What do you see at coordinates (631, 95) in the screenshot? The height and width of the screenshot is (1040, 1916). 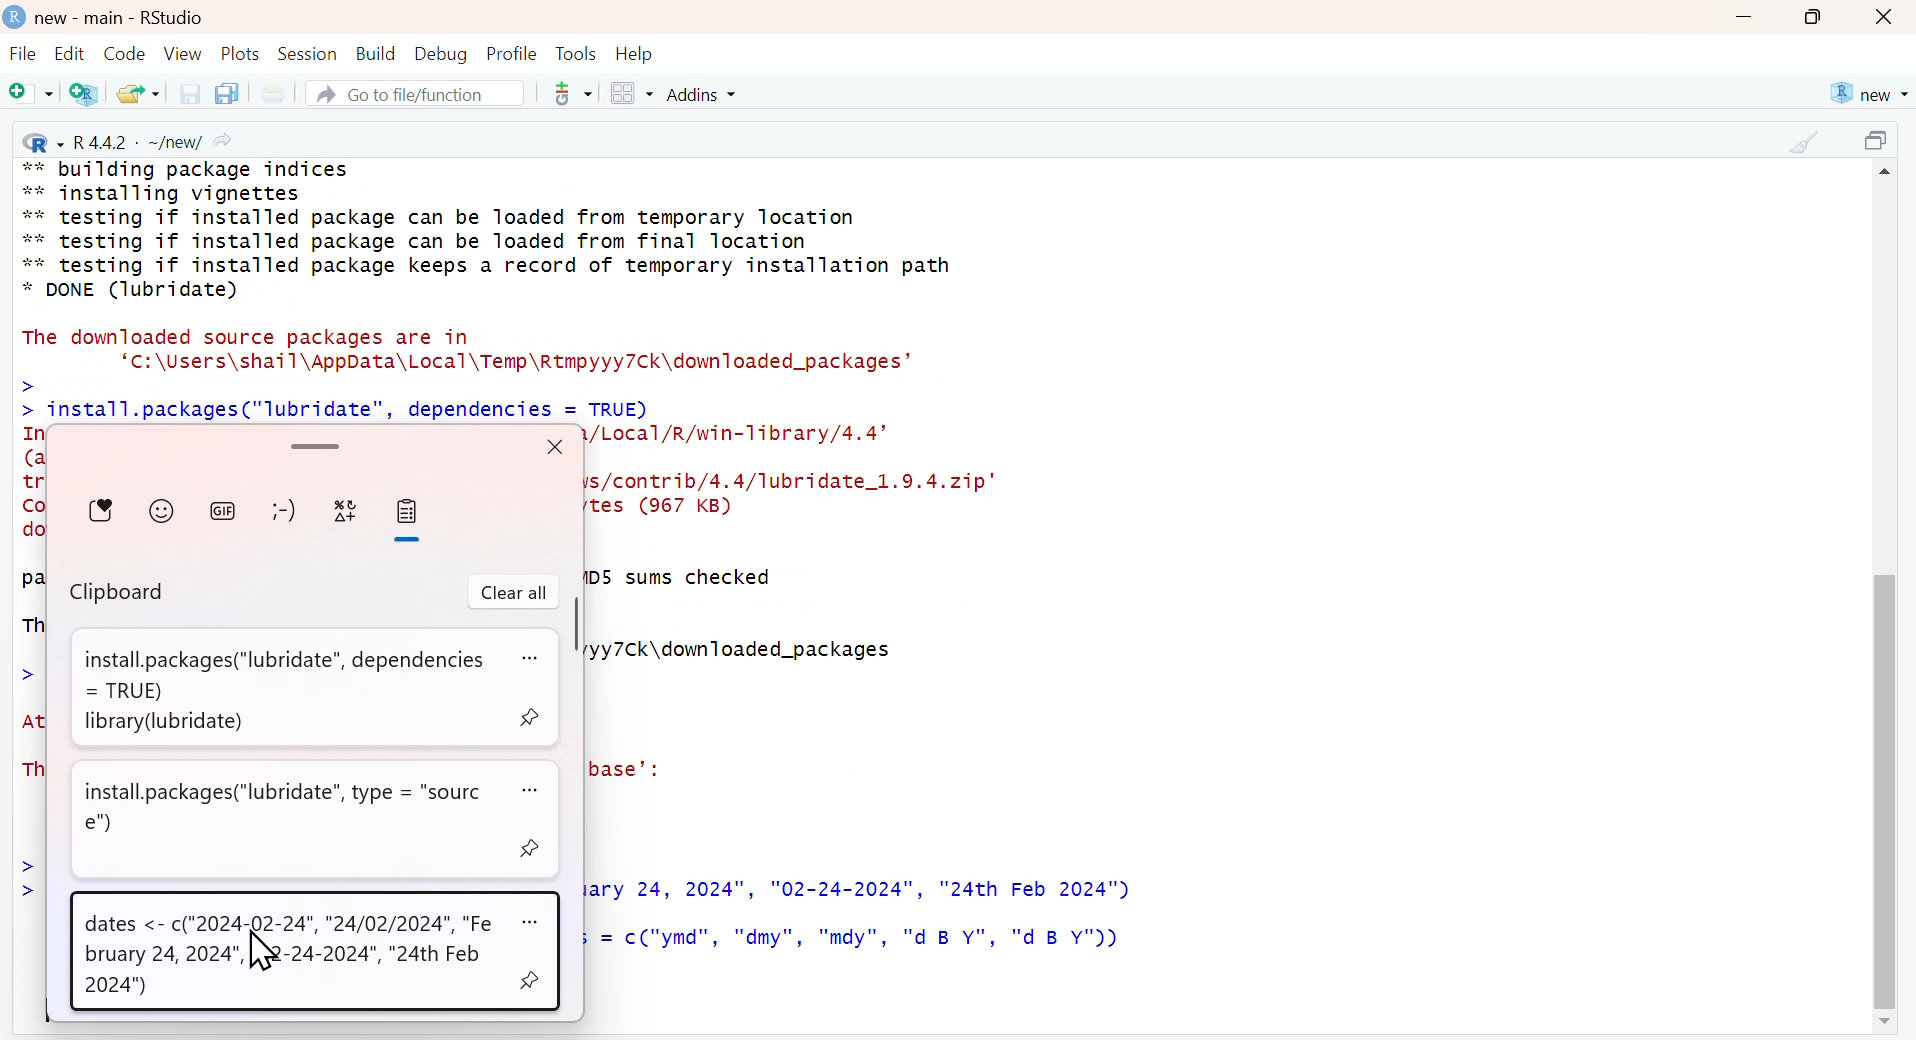 I see `Workspace panes` at bounding box center [631, 95].